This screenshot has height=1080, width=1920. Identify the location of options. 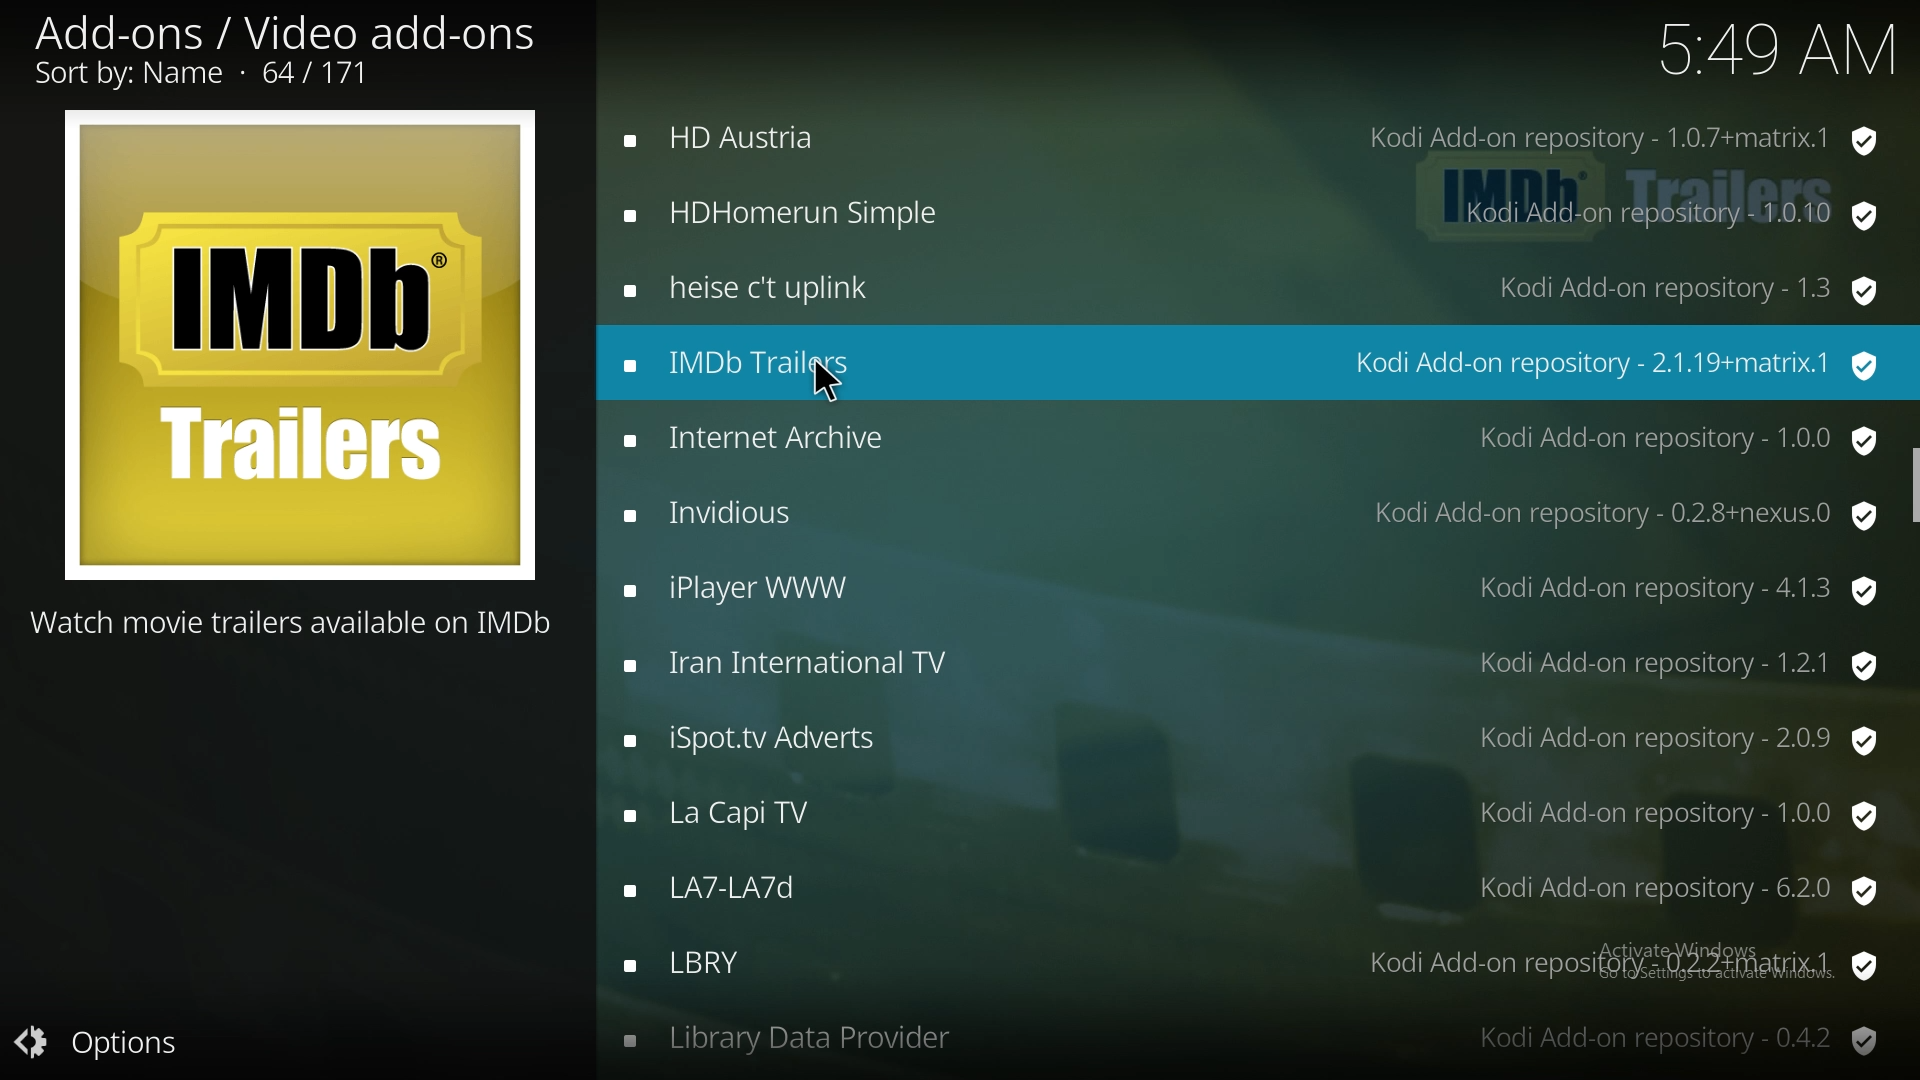
(112, 1042).